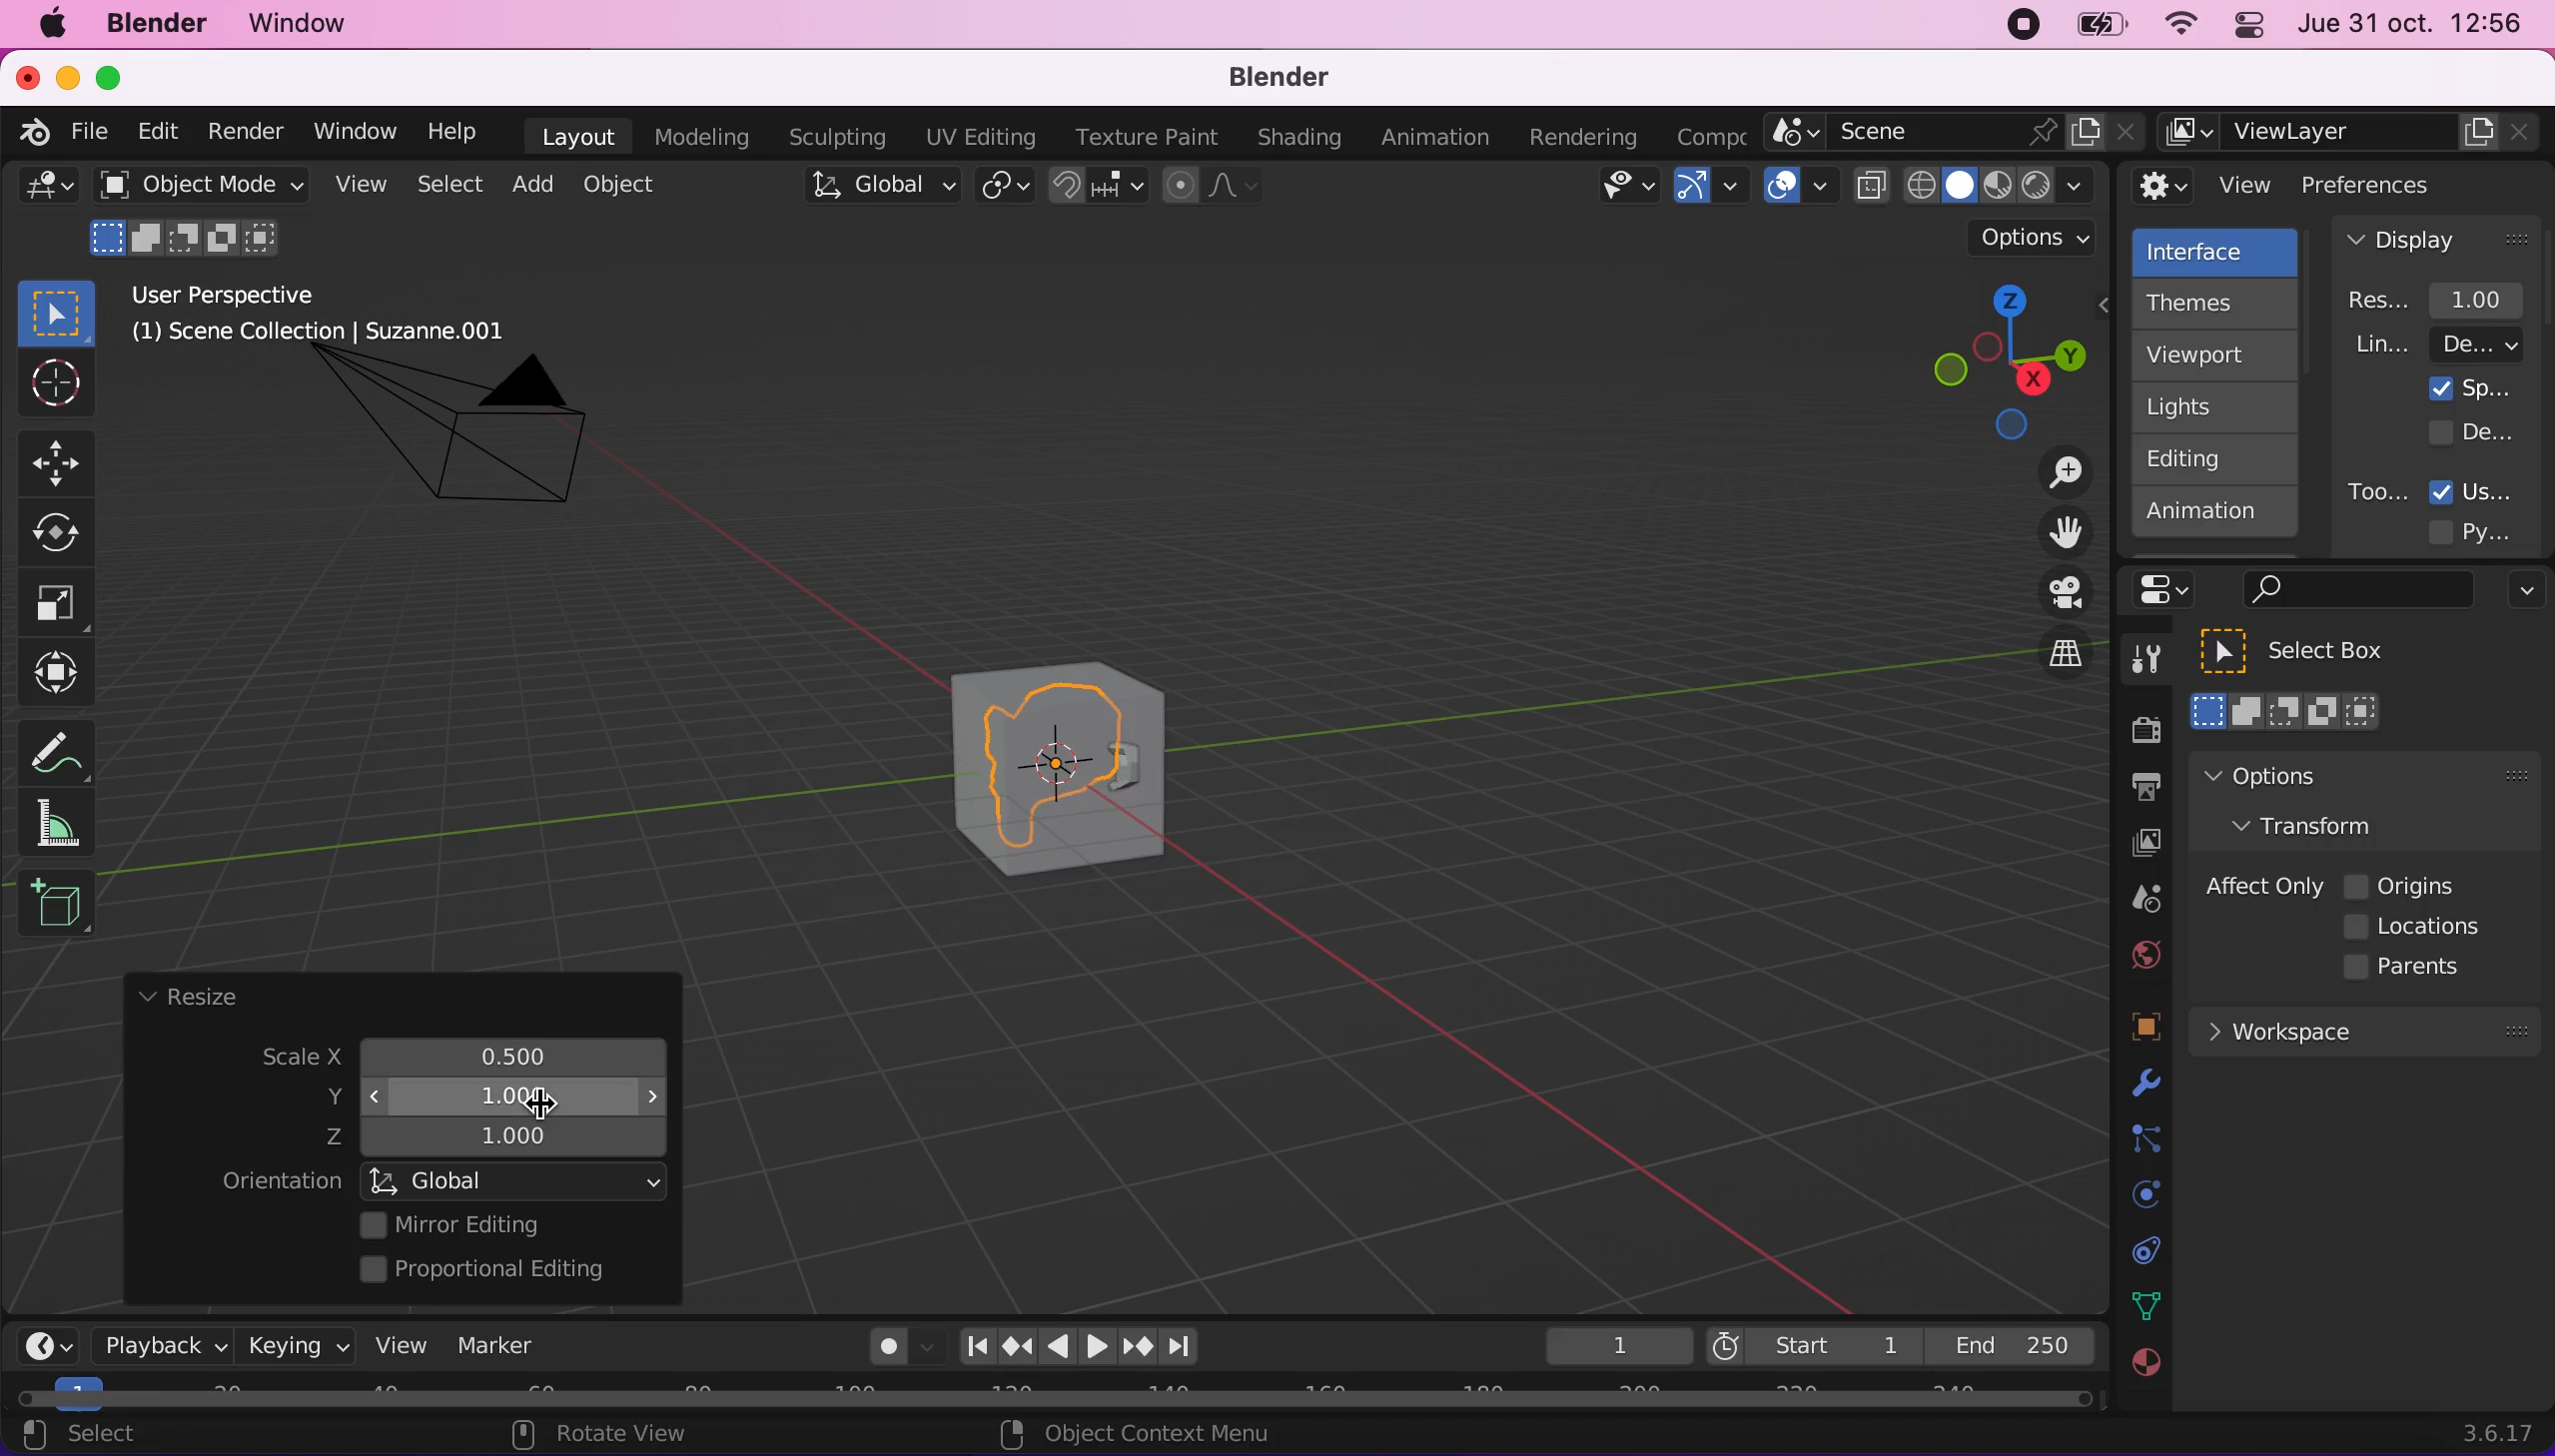 The height and width of the screenshot is (1456, 2555). Describe the element at coordinates (832, 136) in the screenshot. I see `sculpting` at that location.